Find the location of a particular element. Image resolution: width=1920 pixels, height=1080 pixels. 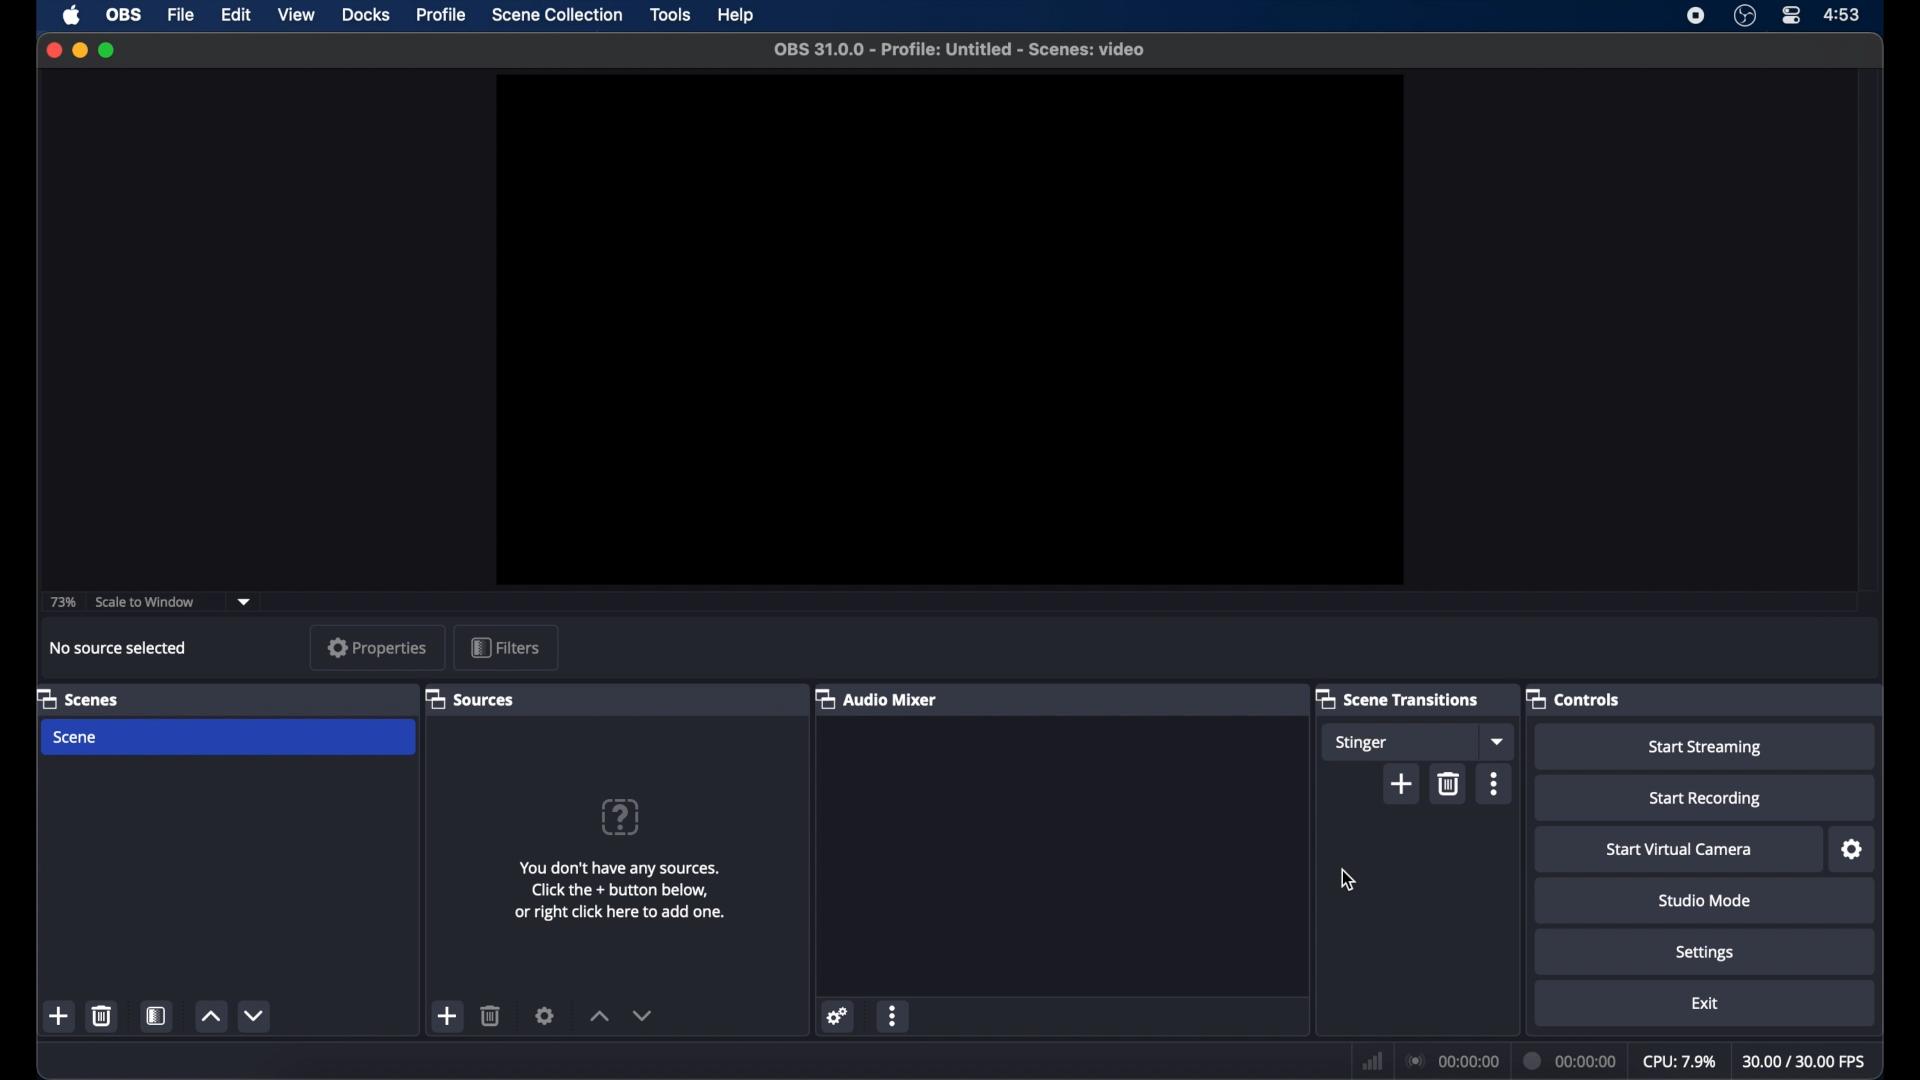

scene collection is located at coordinates (559, 15).